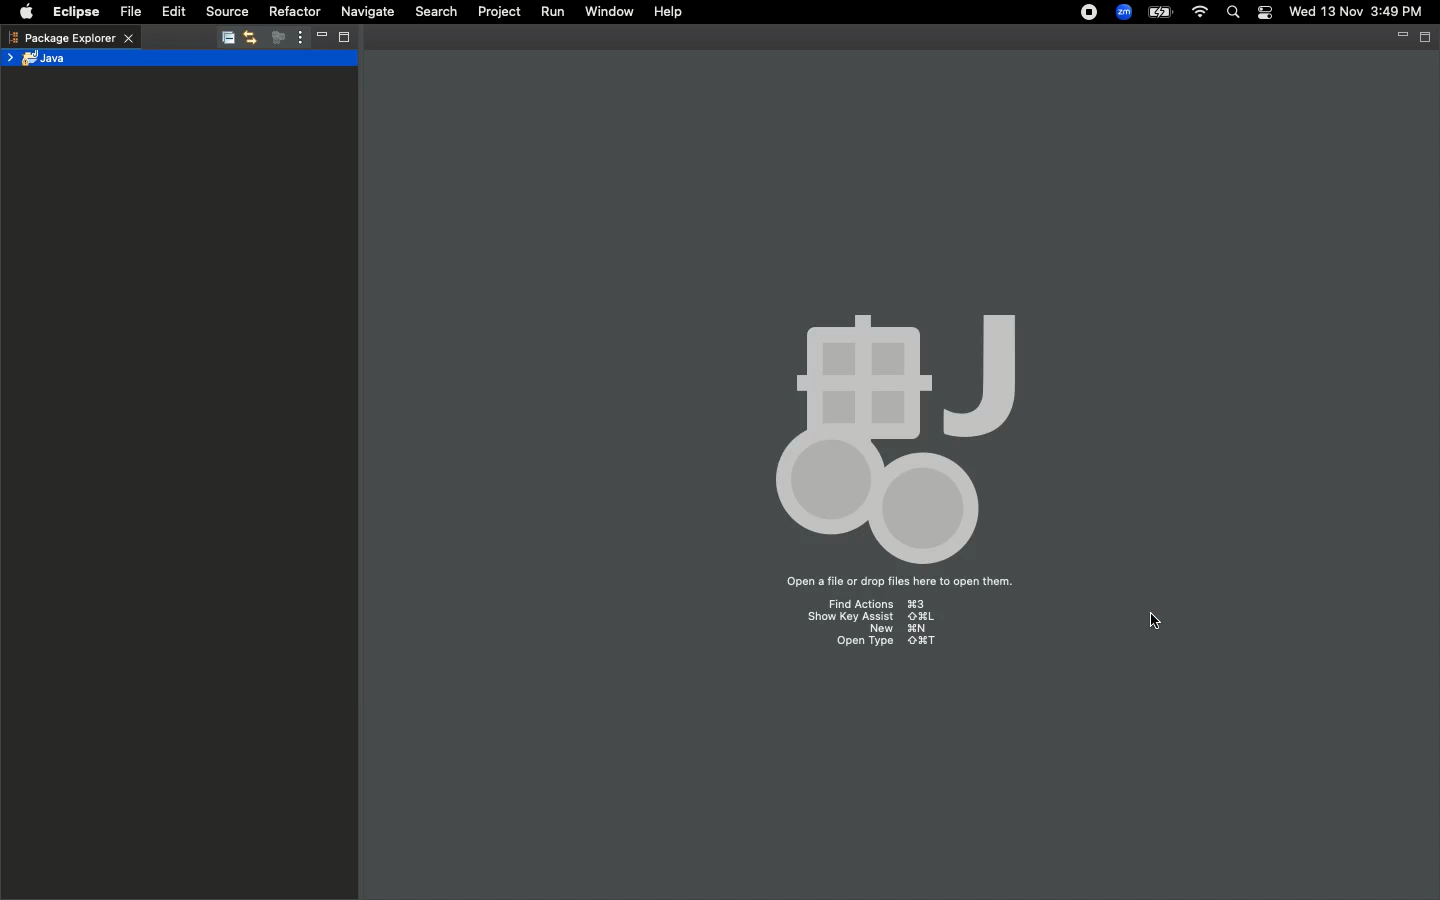 This screenshot has height=900, width=1440. What do you see at coordinates (350, 39) in the screenshot?
I see `Maximize` at bounding box center [350, 39].